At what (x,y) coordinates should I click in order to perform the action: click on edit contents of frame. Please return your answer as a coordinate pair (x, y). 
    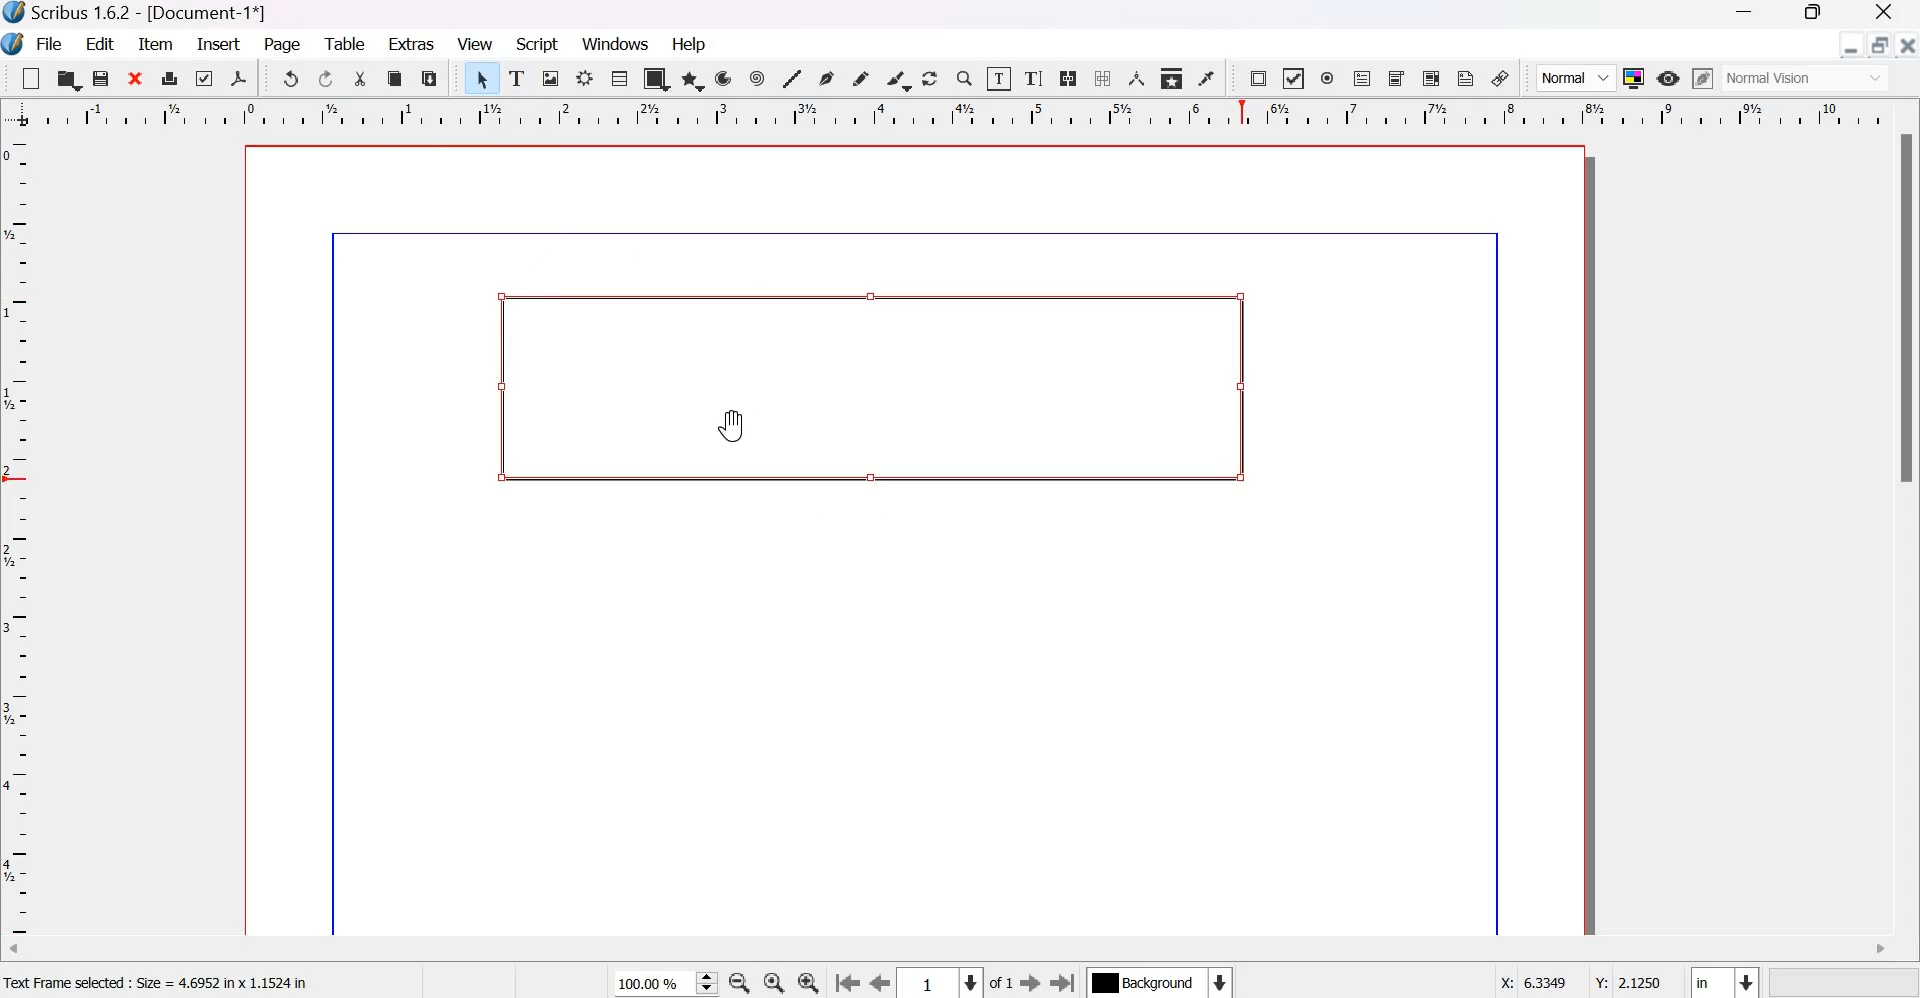
    Looking at the image, I should click on (998, 77).